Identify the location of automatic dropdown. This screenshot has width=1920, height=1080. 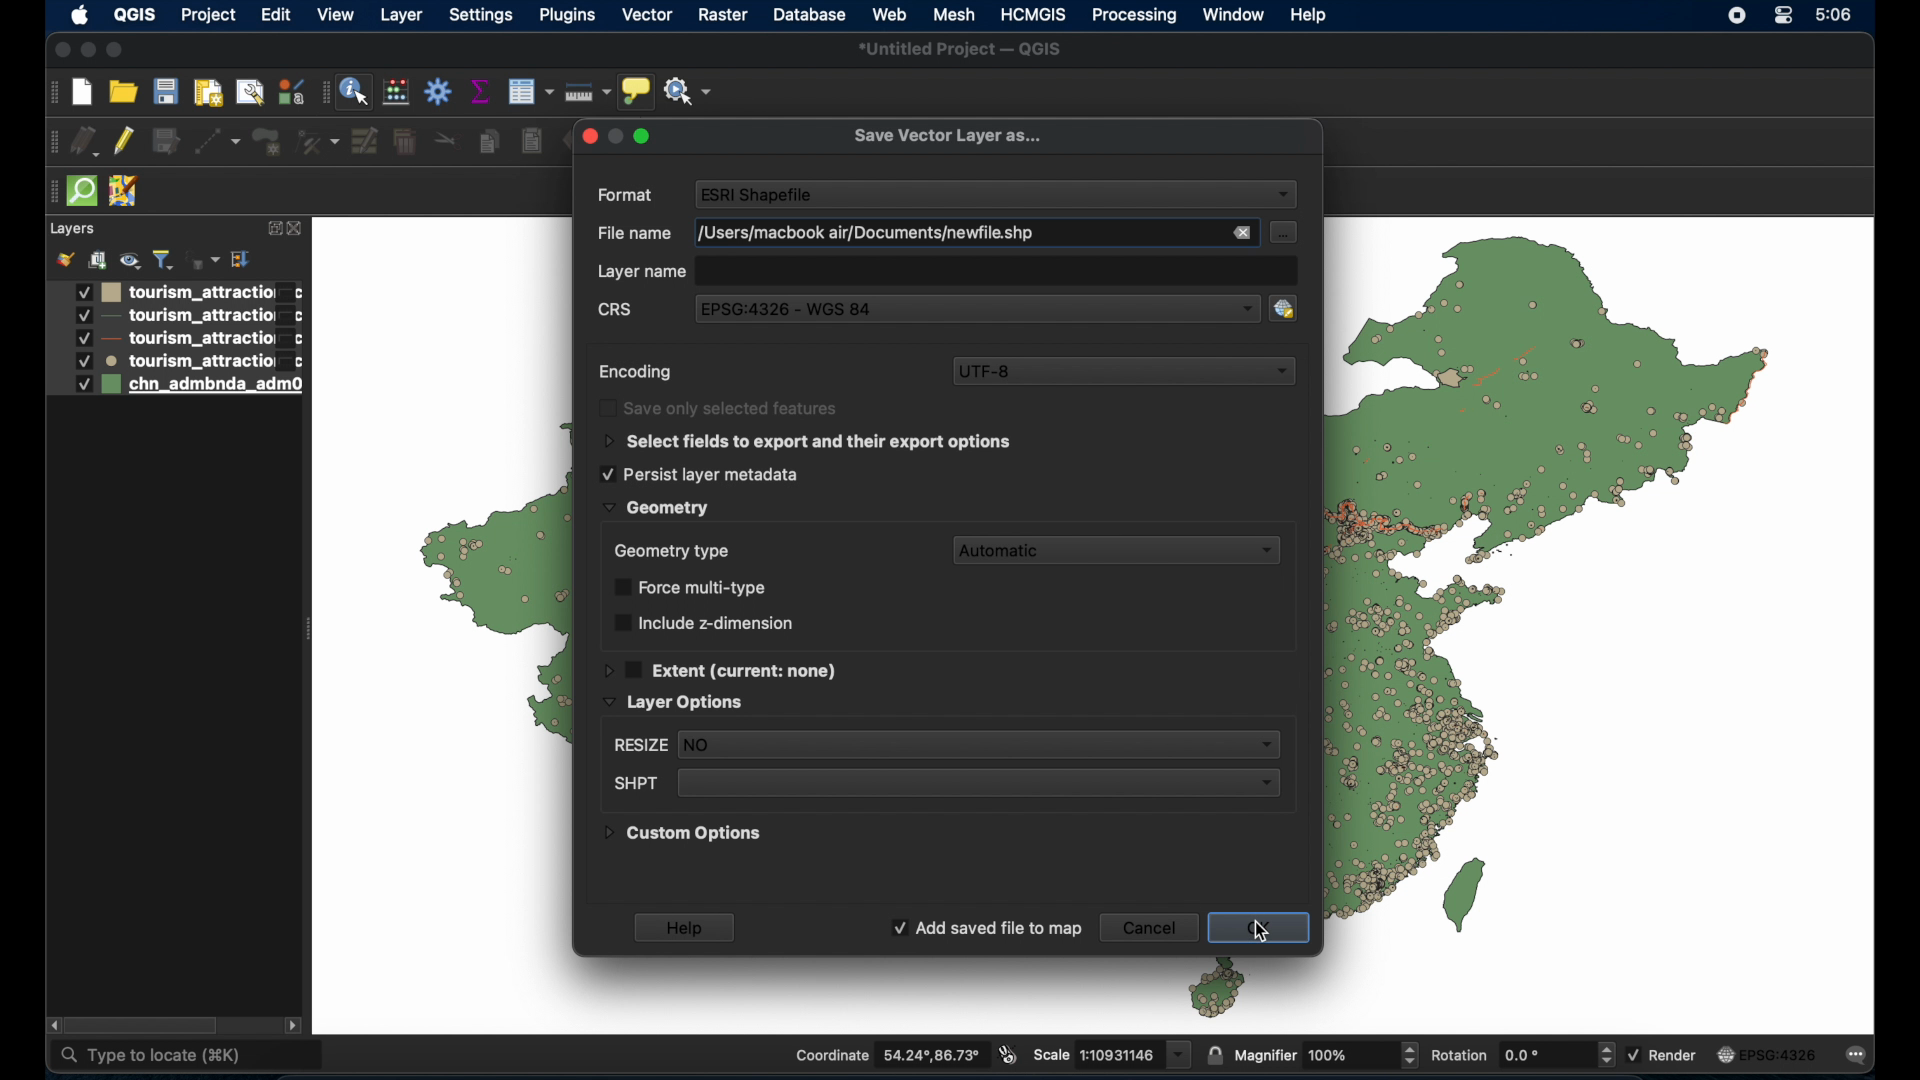
(1122, 550).